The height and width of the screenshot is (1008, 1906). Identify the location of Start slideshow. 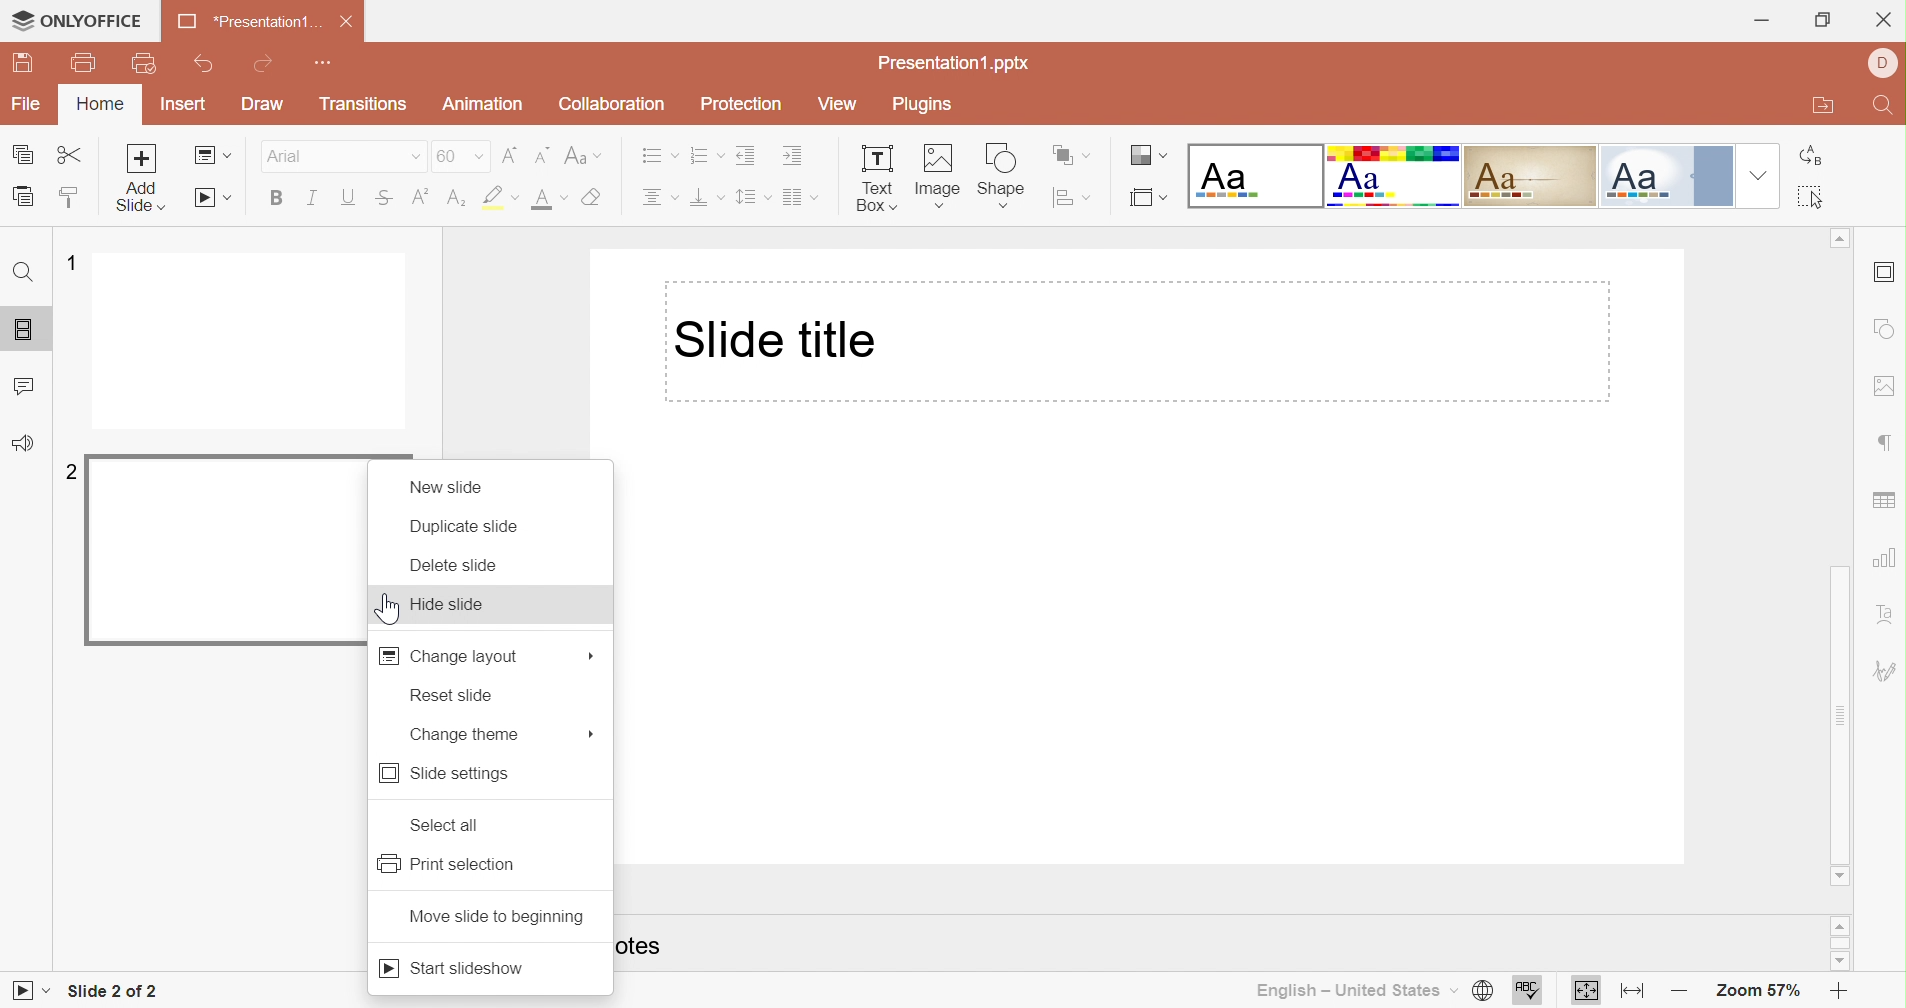
(450, 968).